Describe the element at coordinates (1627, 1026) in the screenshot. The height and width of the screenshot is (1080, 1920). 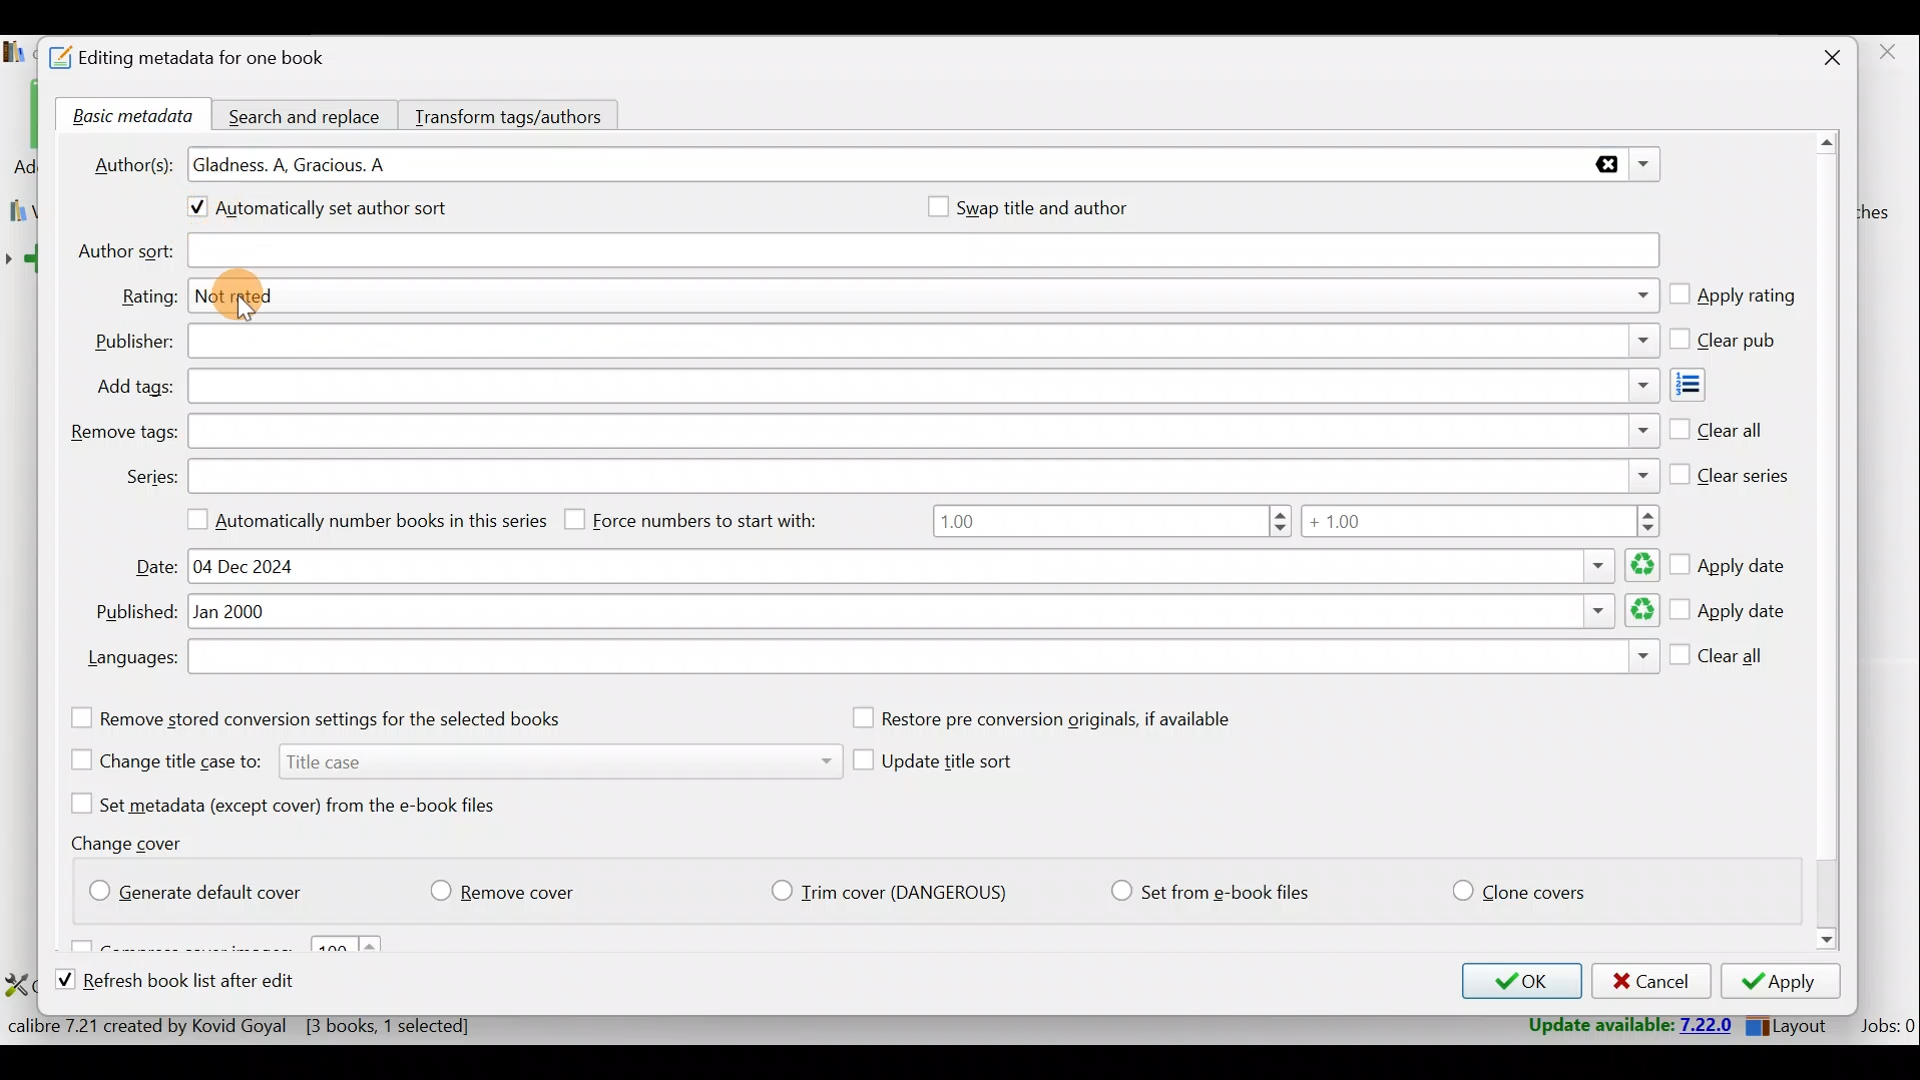
I see `Update` at that location.